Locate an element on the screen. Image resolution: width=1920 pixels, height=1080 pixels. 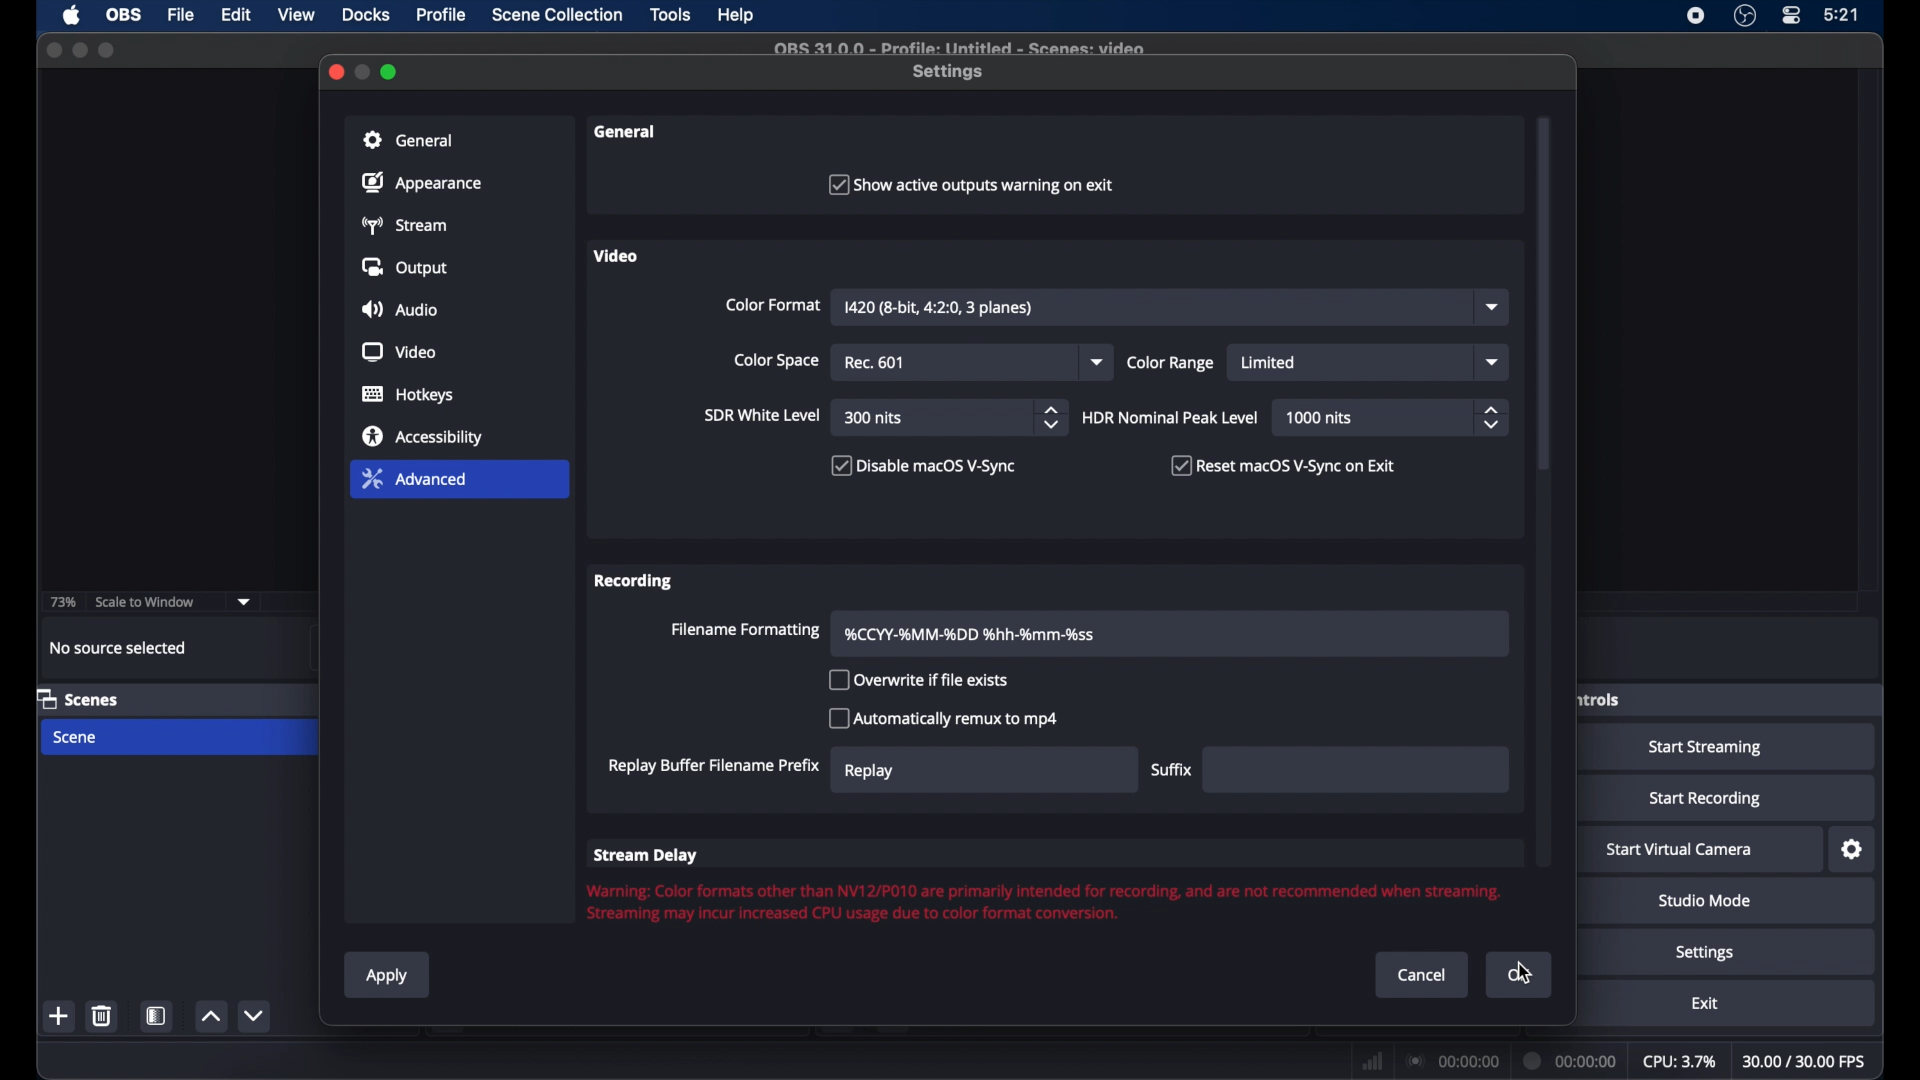
dropdown is located at coordinates (245, 602).